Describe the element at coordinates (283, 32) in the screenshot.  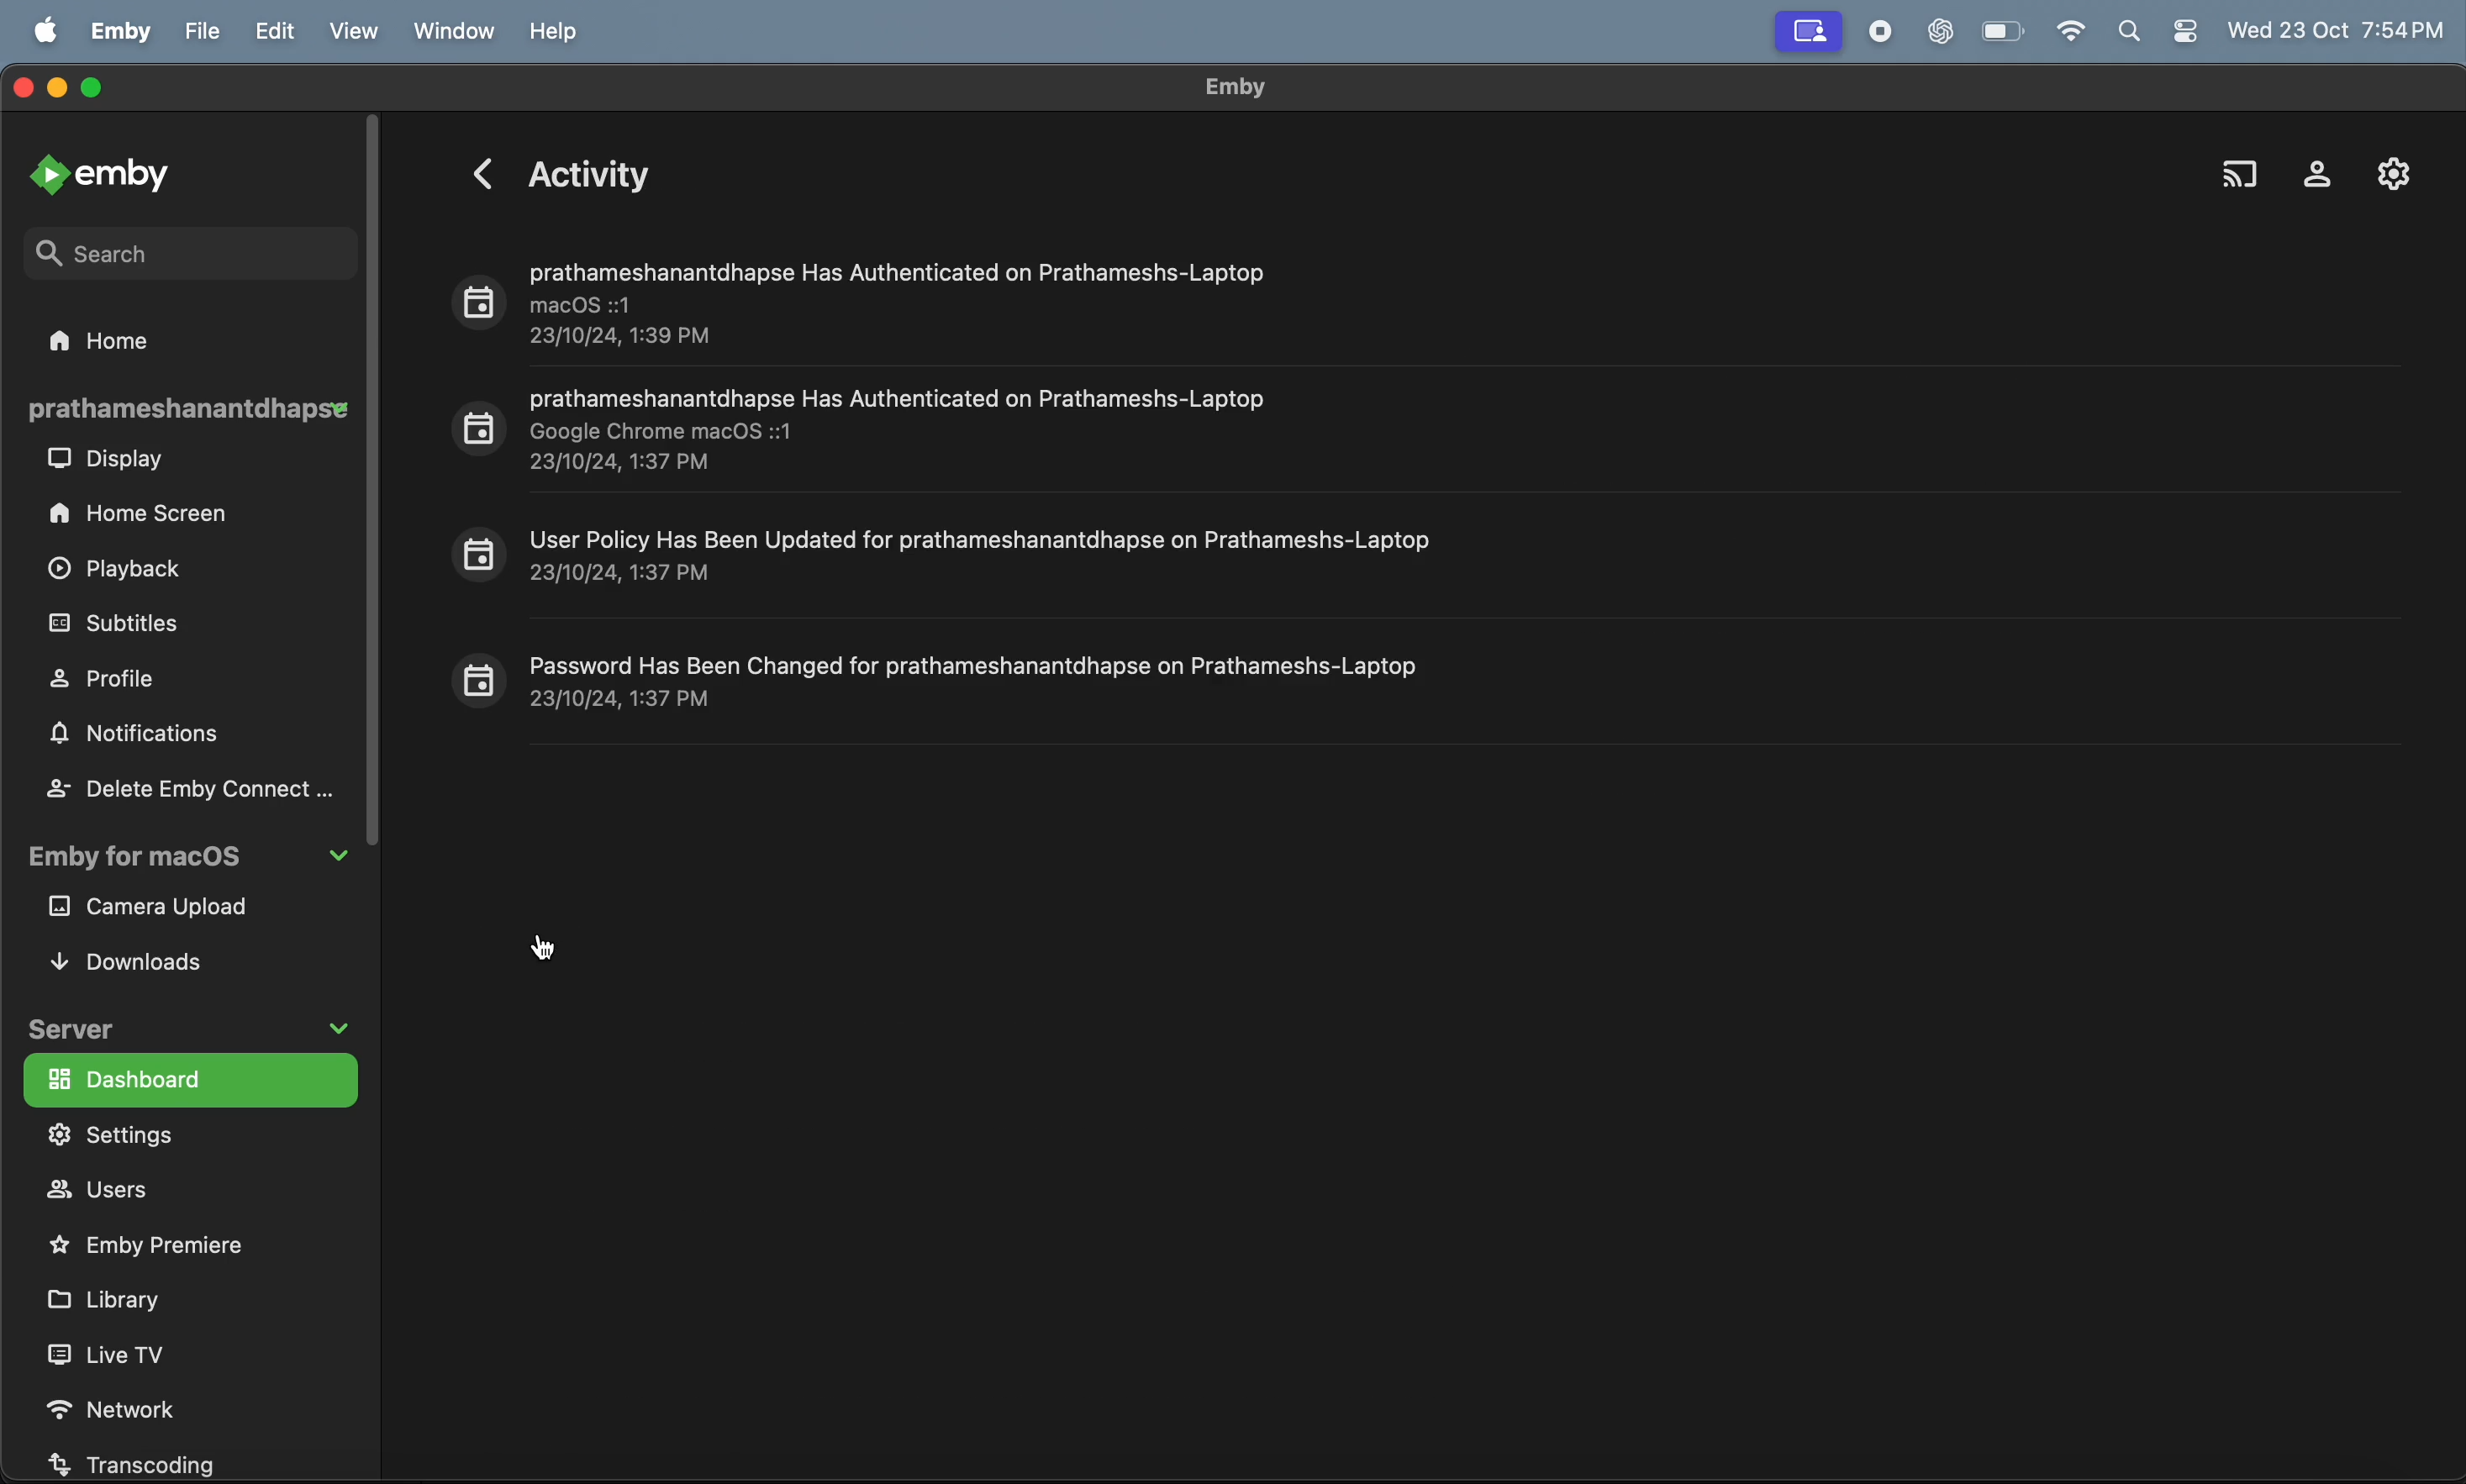
I see `edit` at that location.